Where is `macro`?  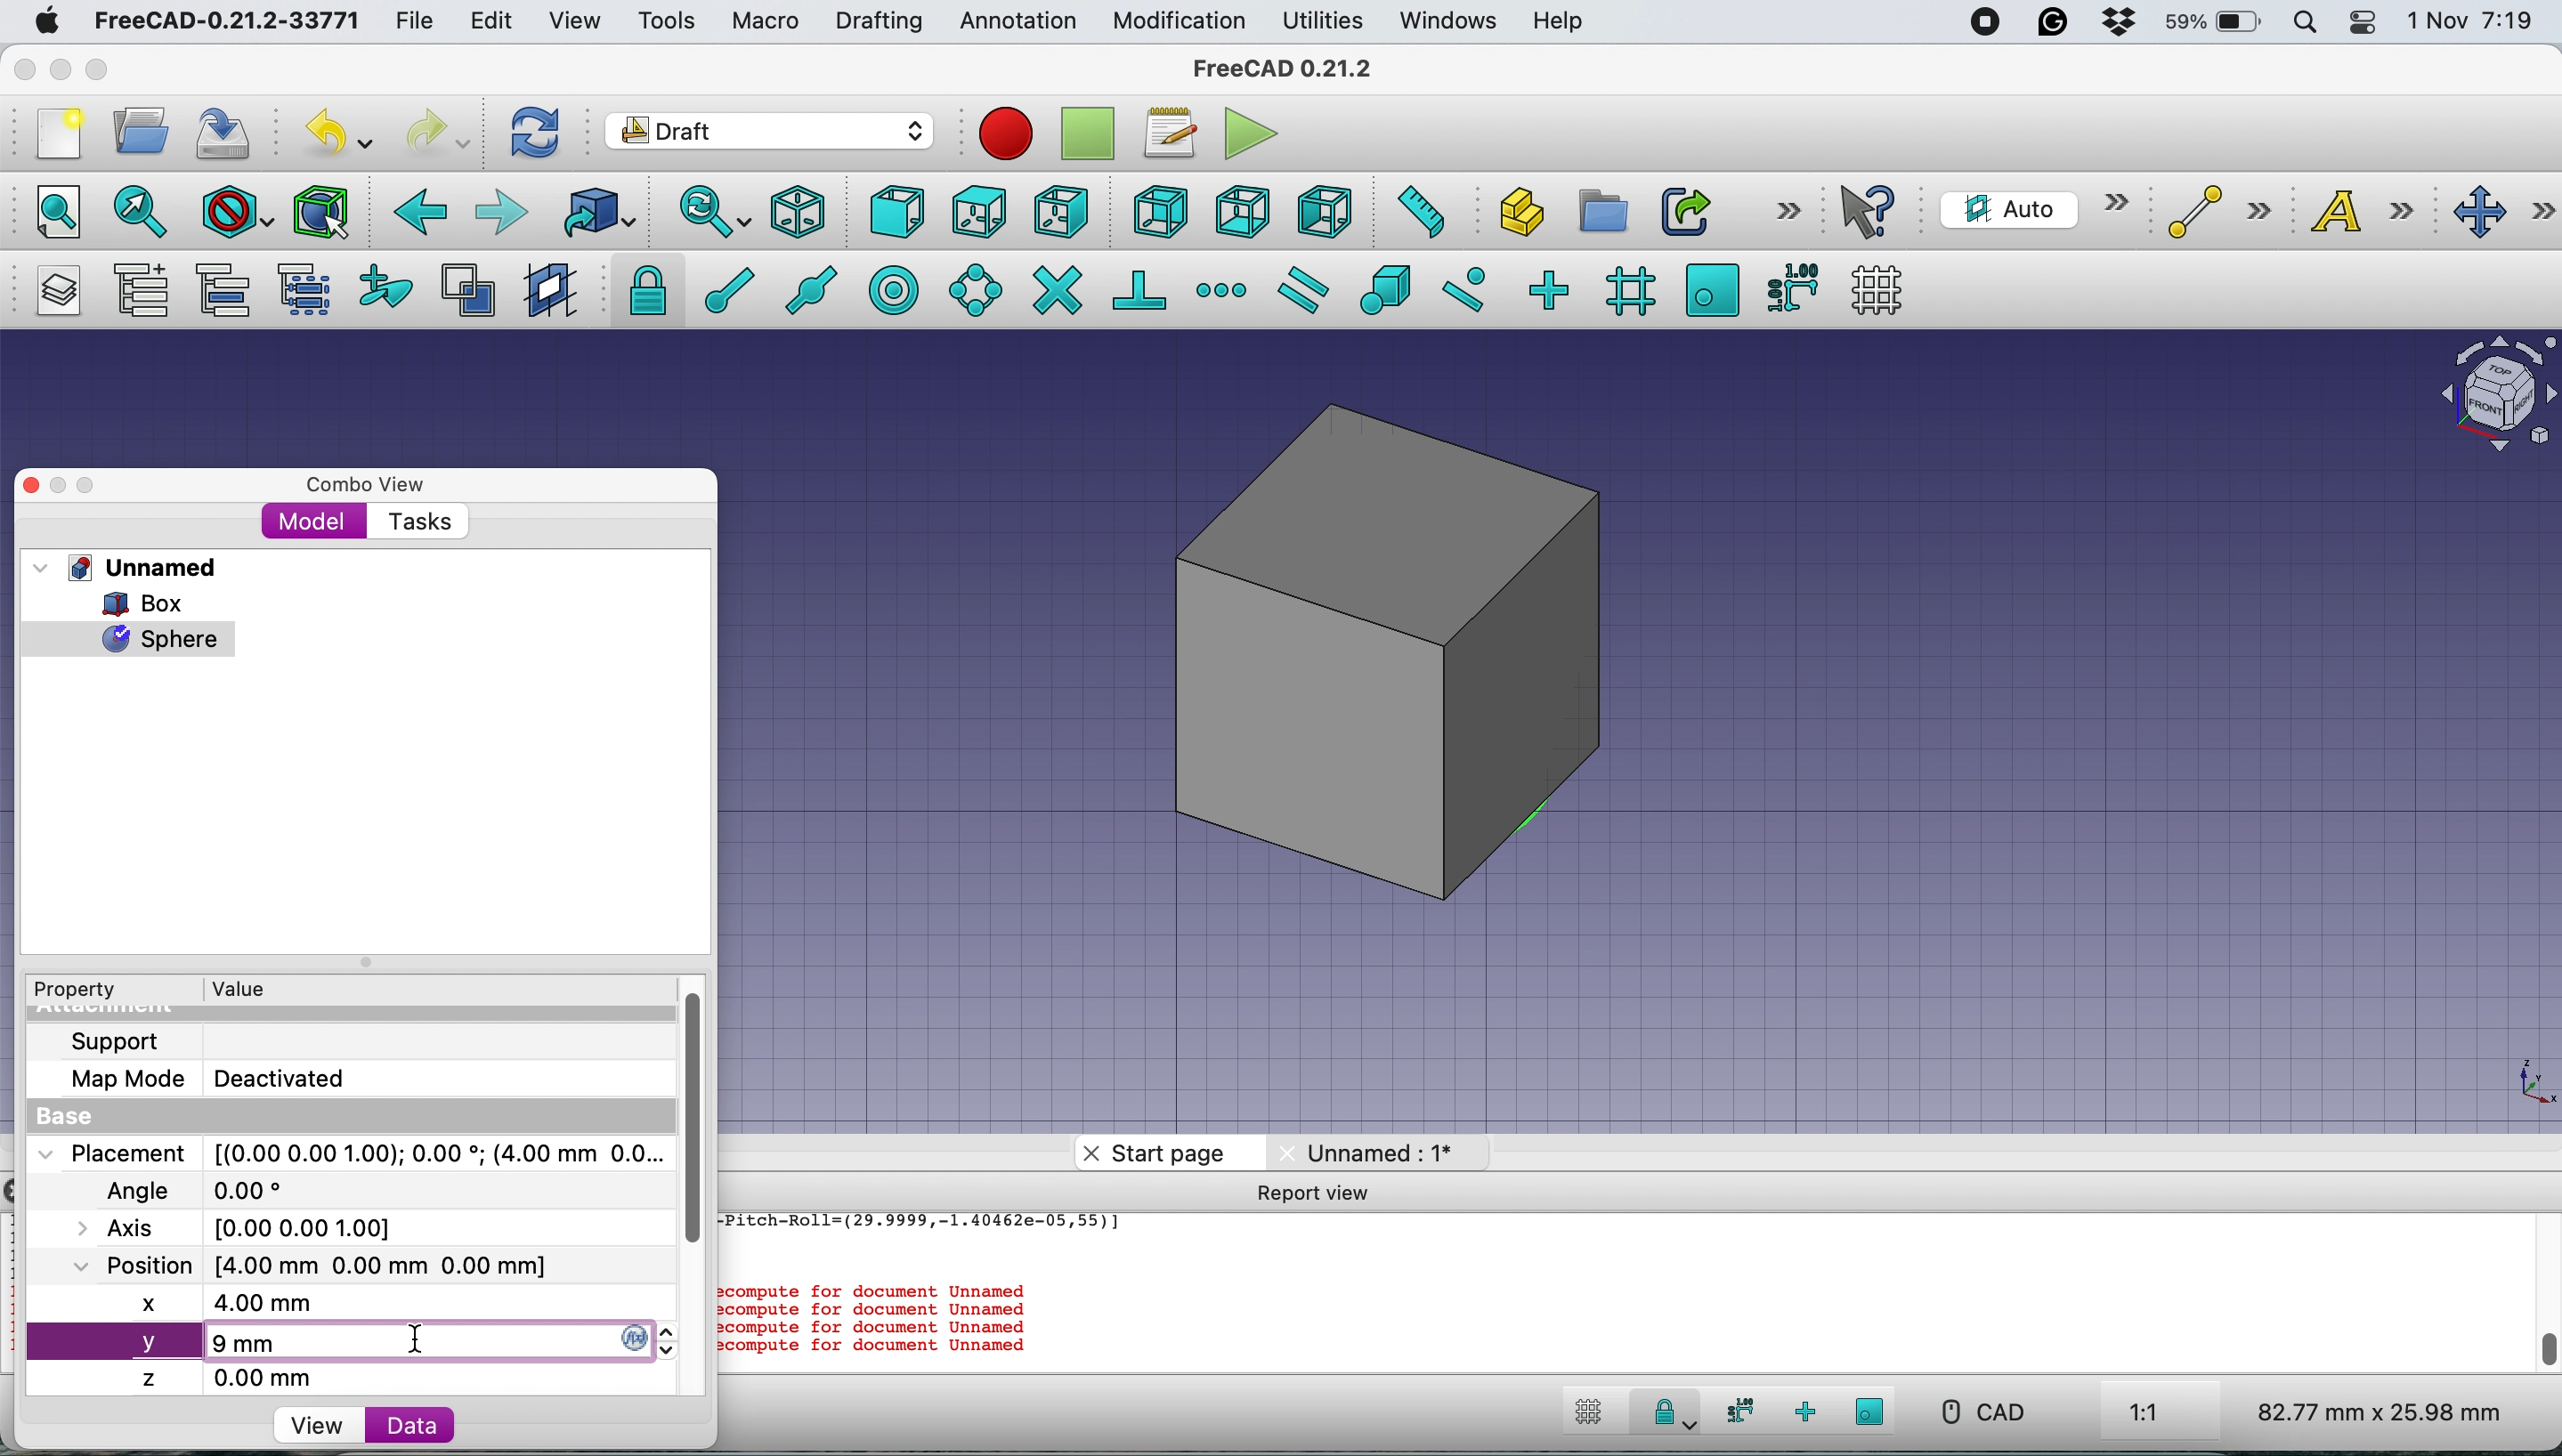
macro is located at coordinates (763, 21).